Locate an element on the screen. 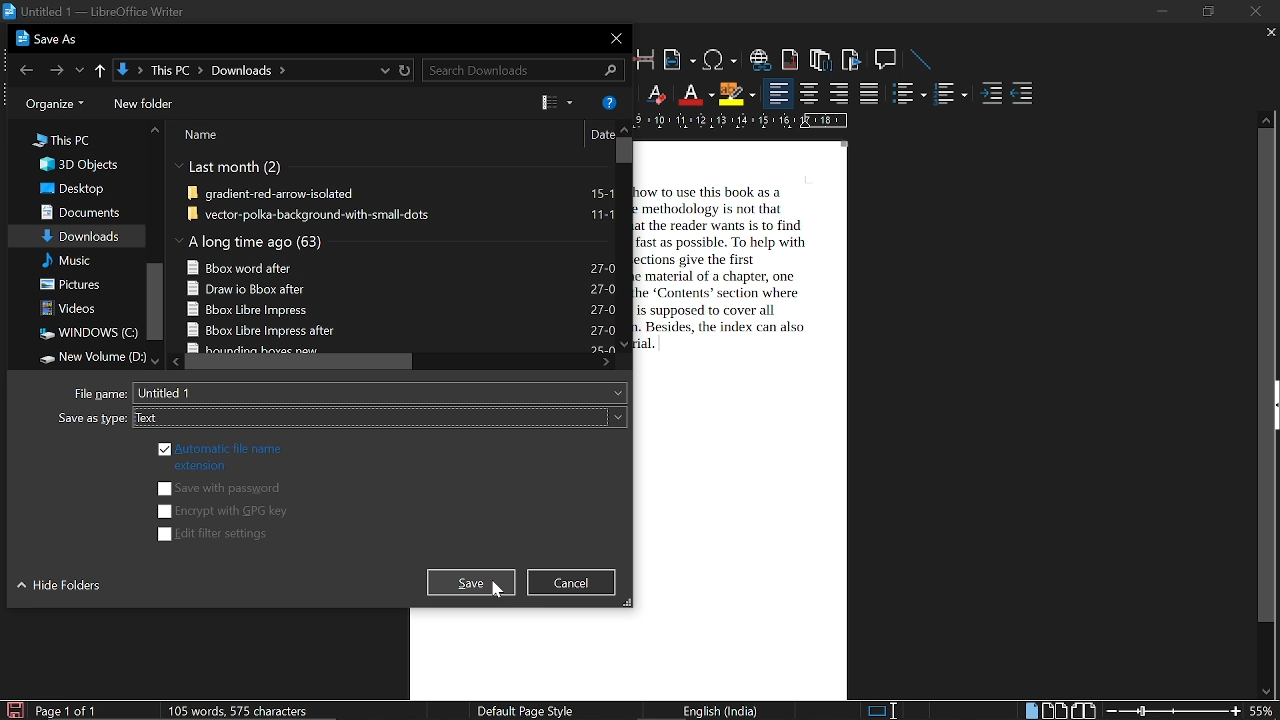  align right is located at coordinates (838, 94).